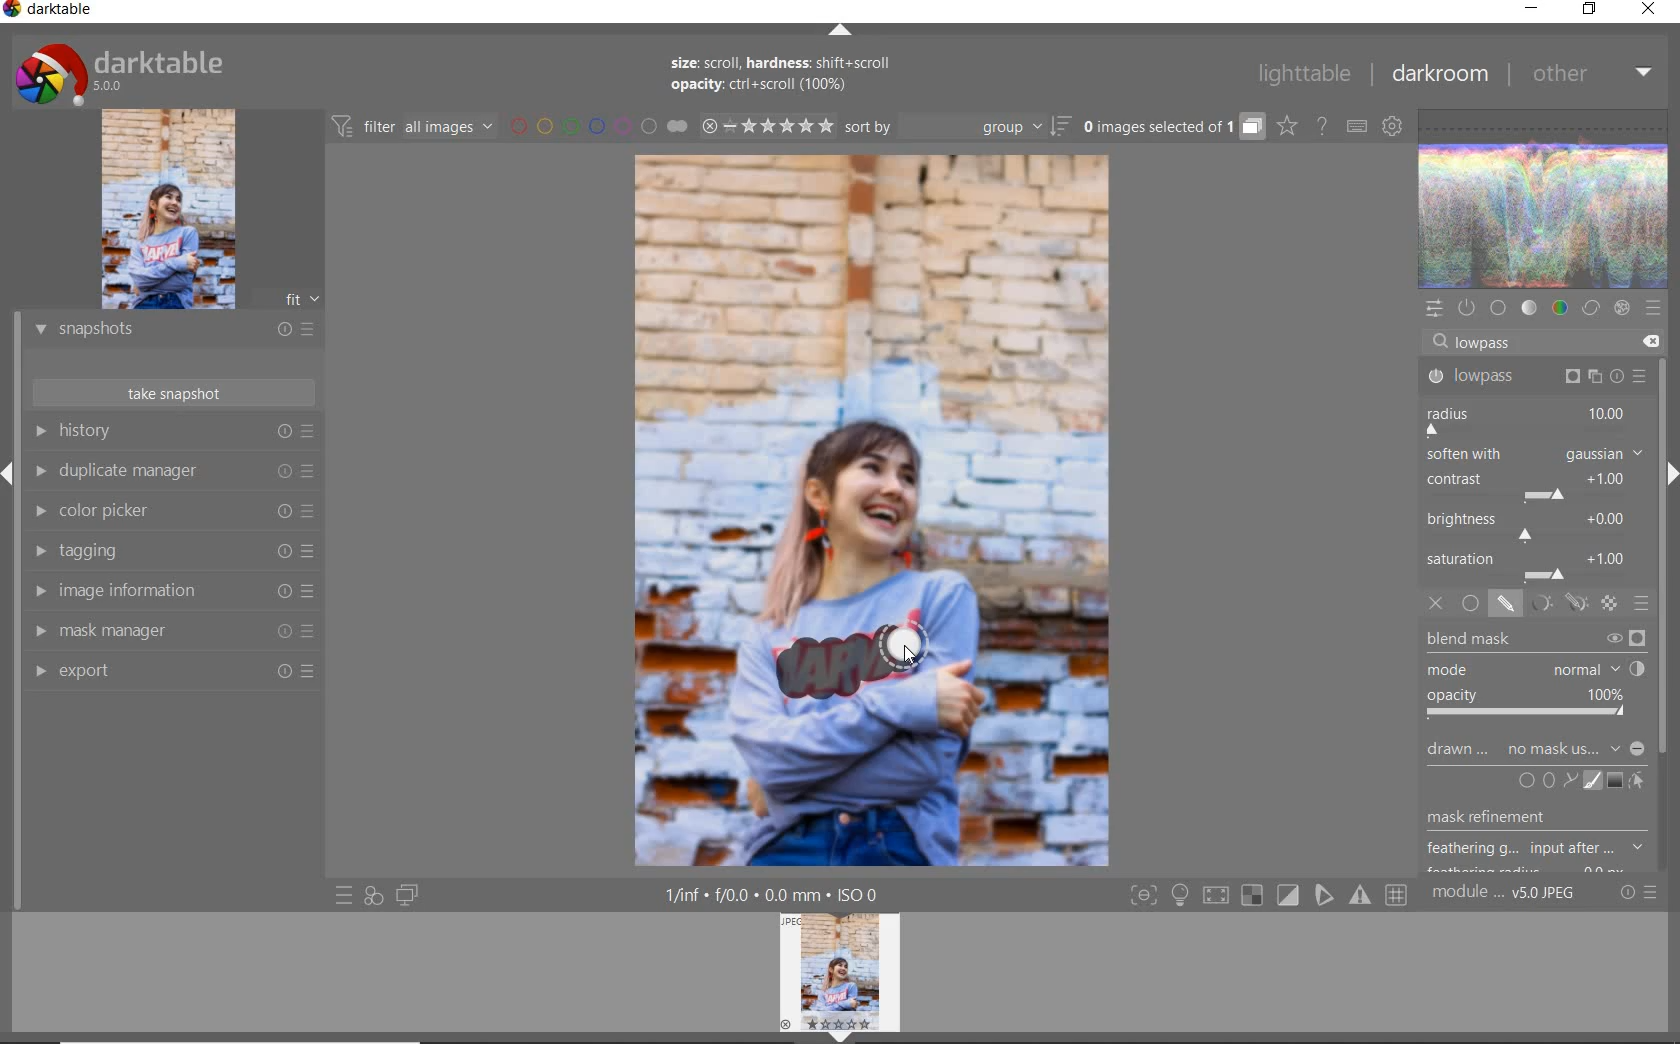 Image resolution: width=1680 pixels, height=1044 pixels. I want to click on show global preferences, so click(1393, 128).